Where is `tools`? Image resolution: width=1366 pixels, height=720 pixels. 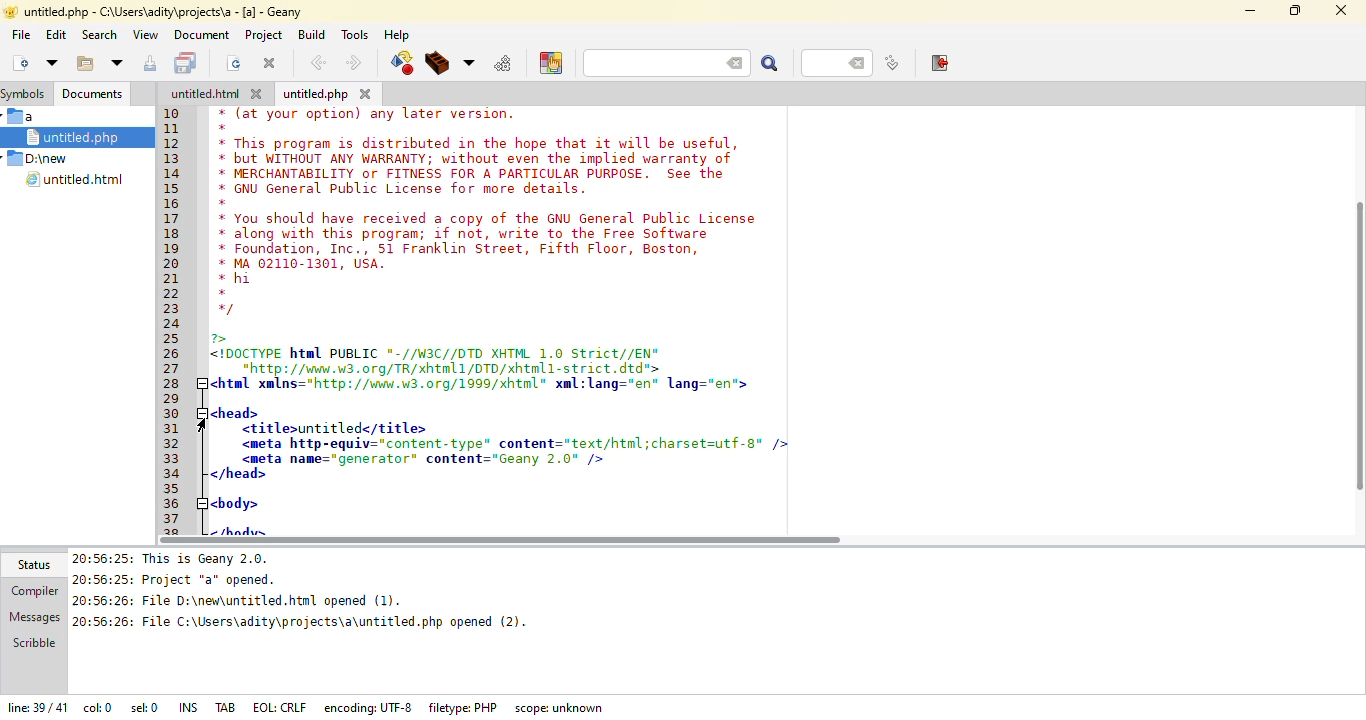 tools is located at coordinates (355, 34).